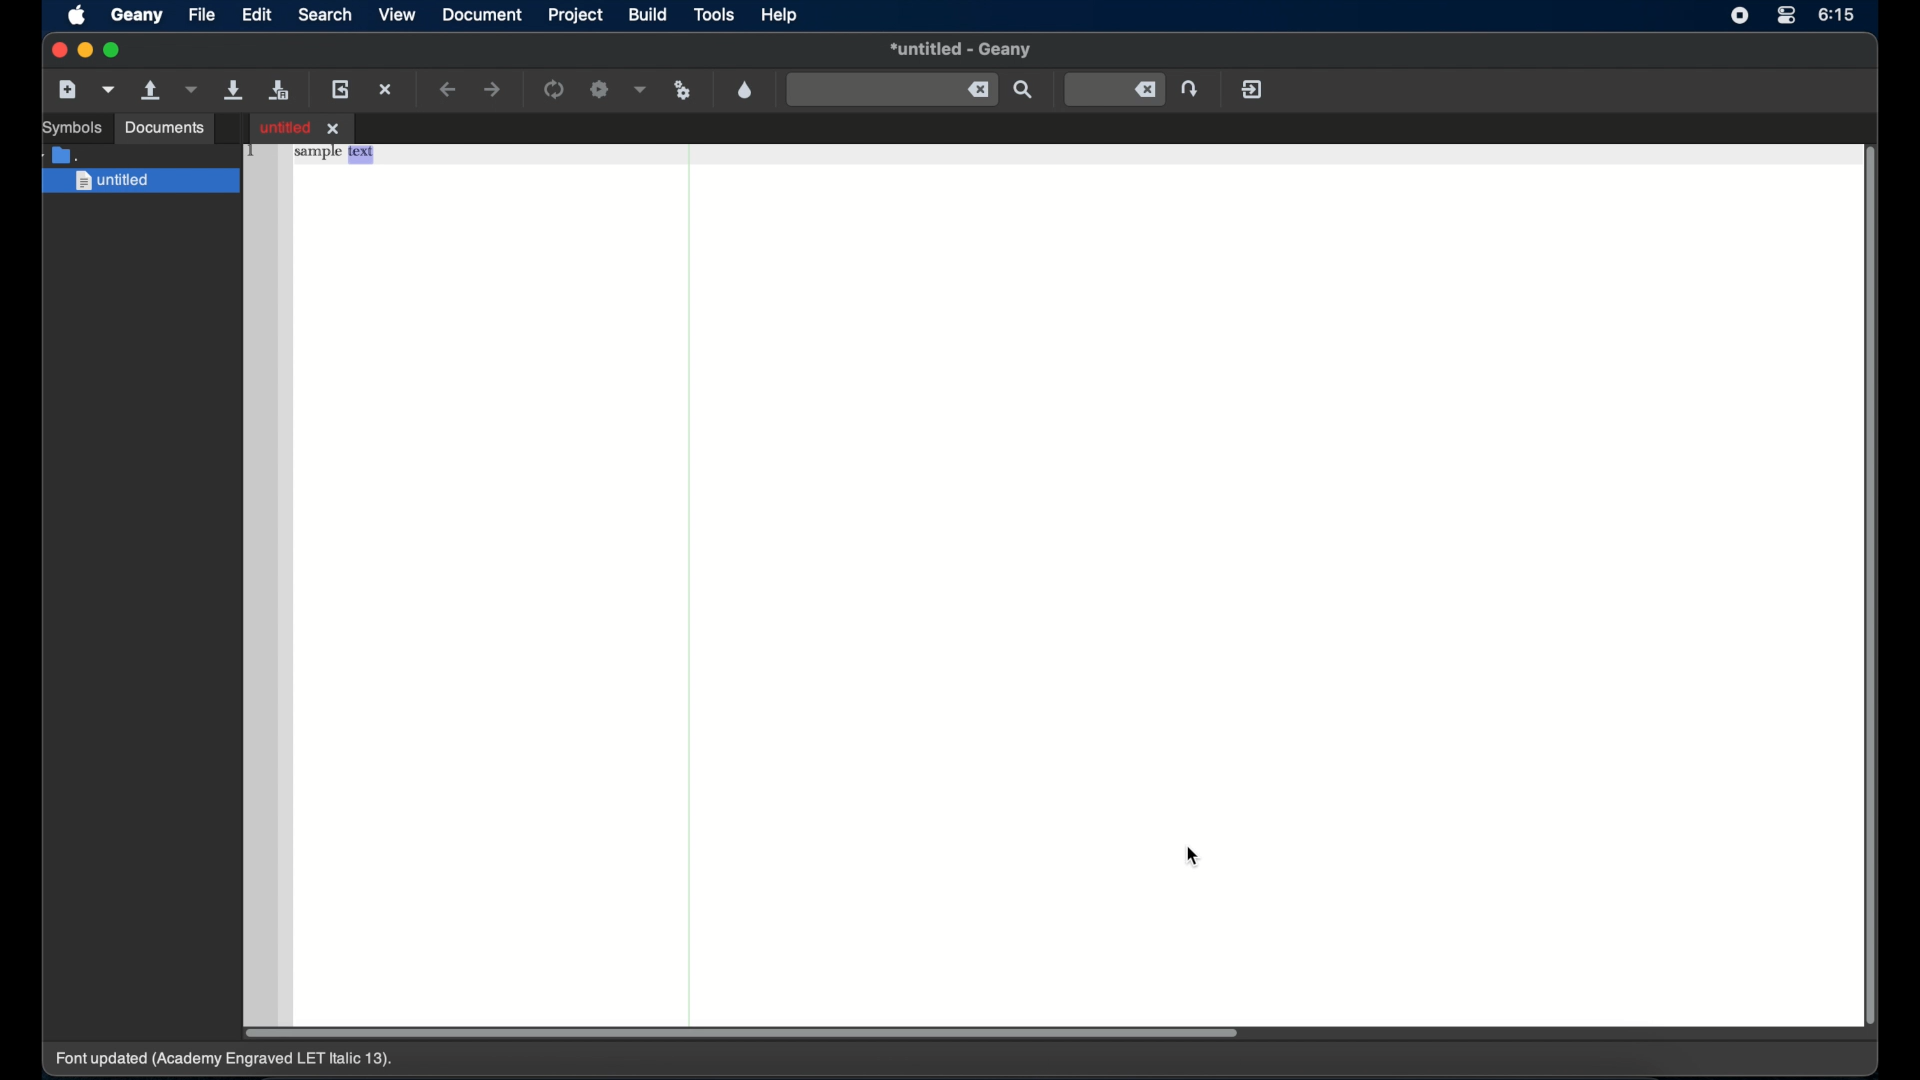 This screenshot has height=1080, width=1920. Describe the element at coordinates (302, 127) in the screenshot. I see `untitled file` at that location.